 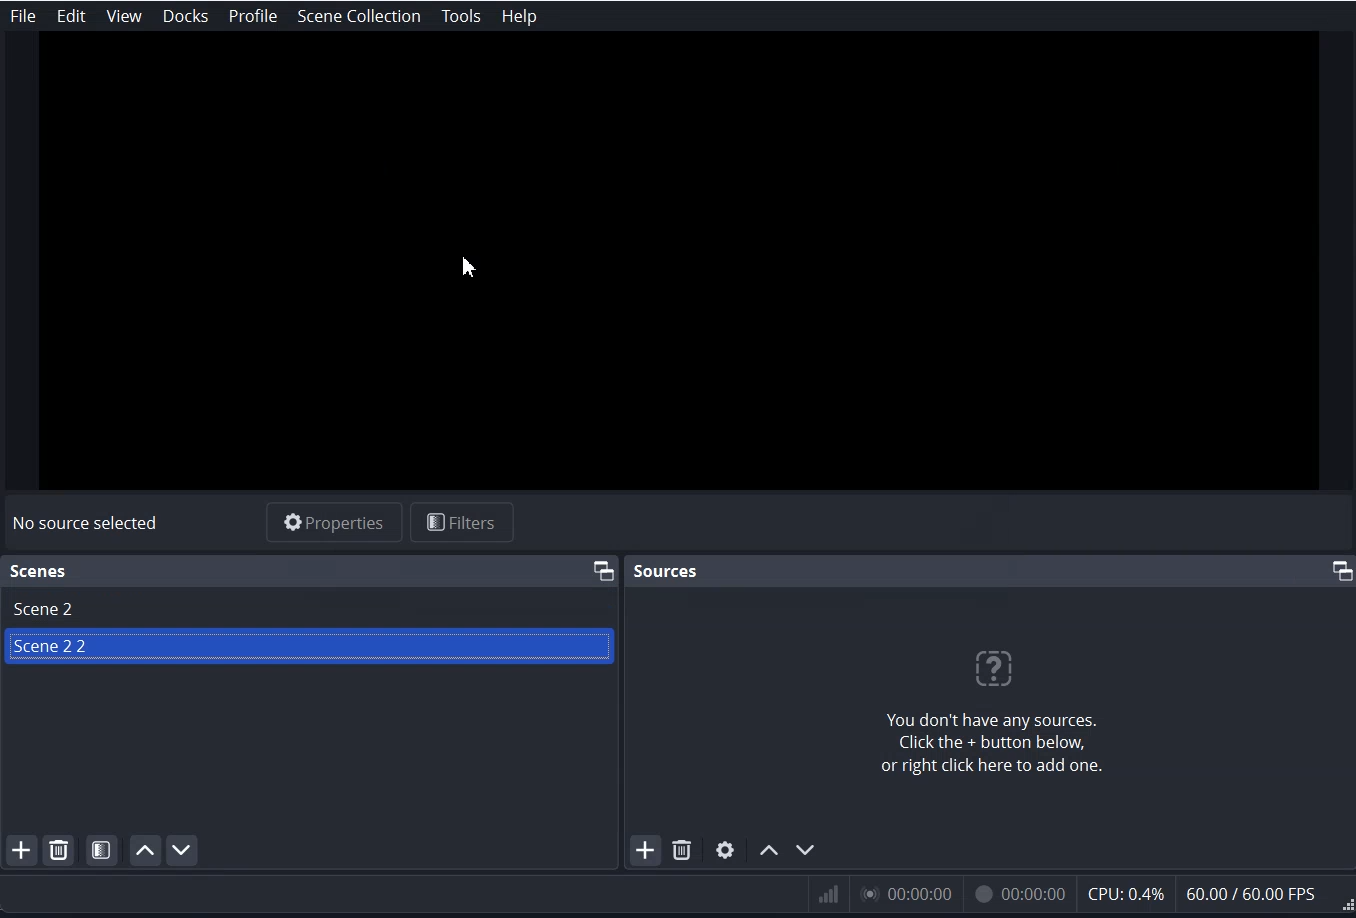 What do you see at coordinates (460, 16) in the screenshot?
I see `Tools` at bounding box center [460, 16].